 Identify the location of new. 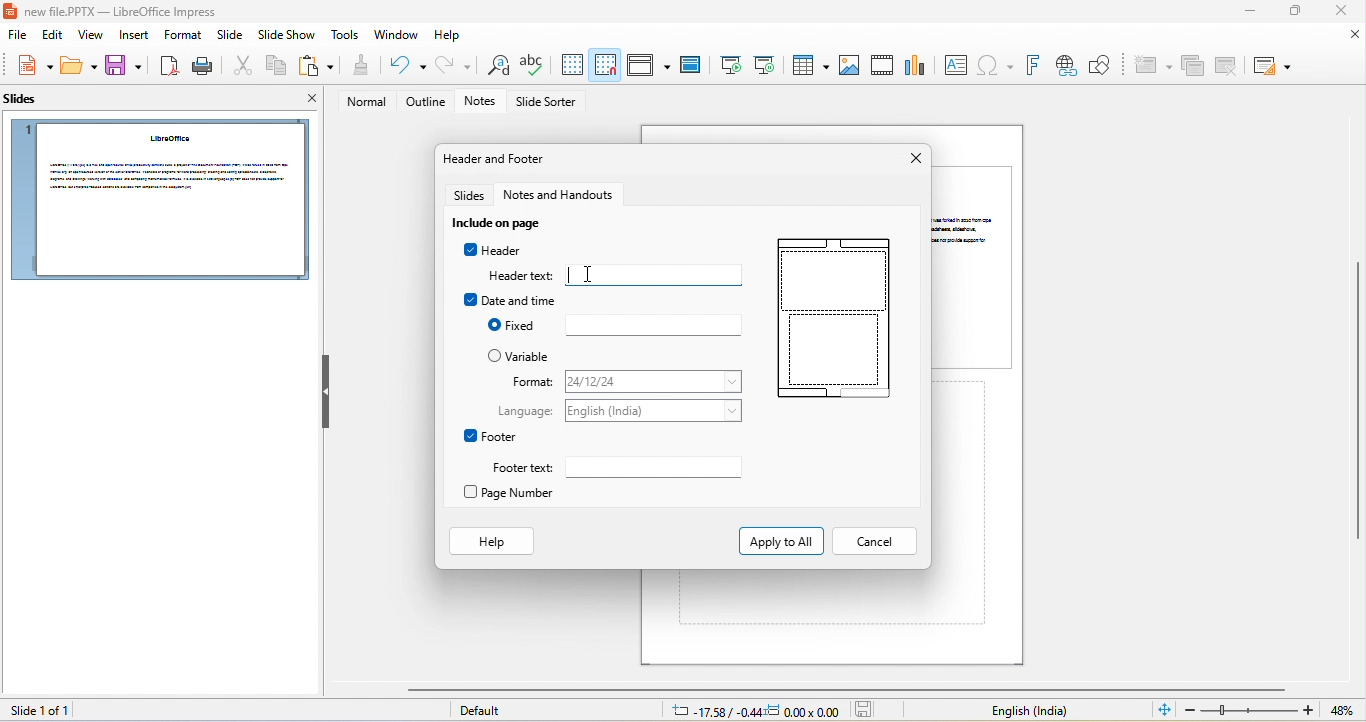
(30, 66).